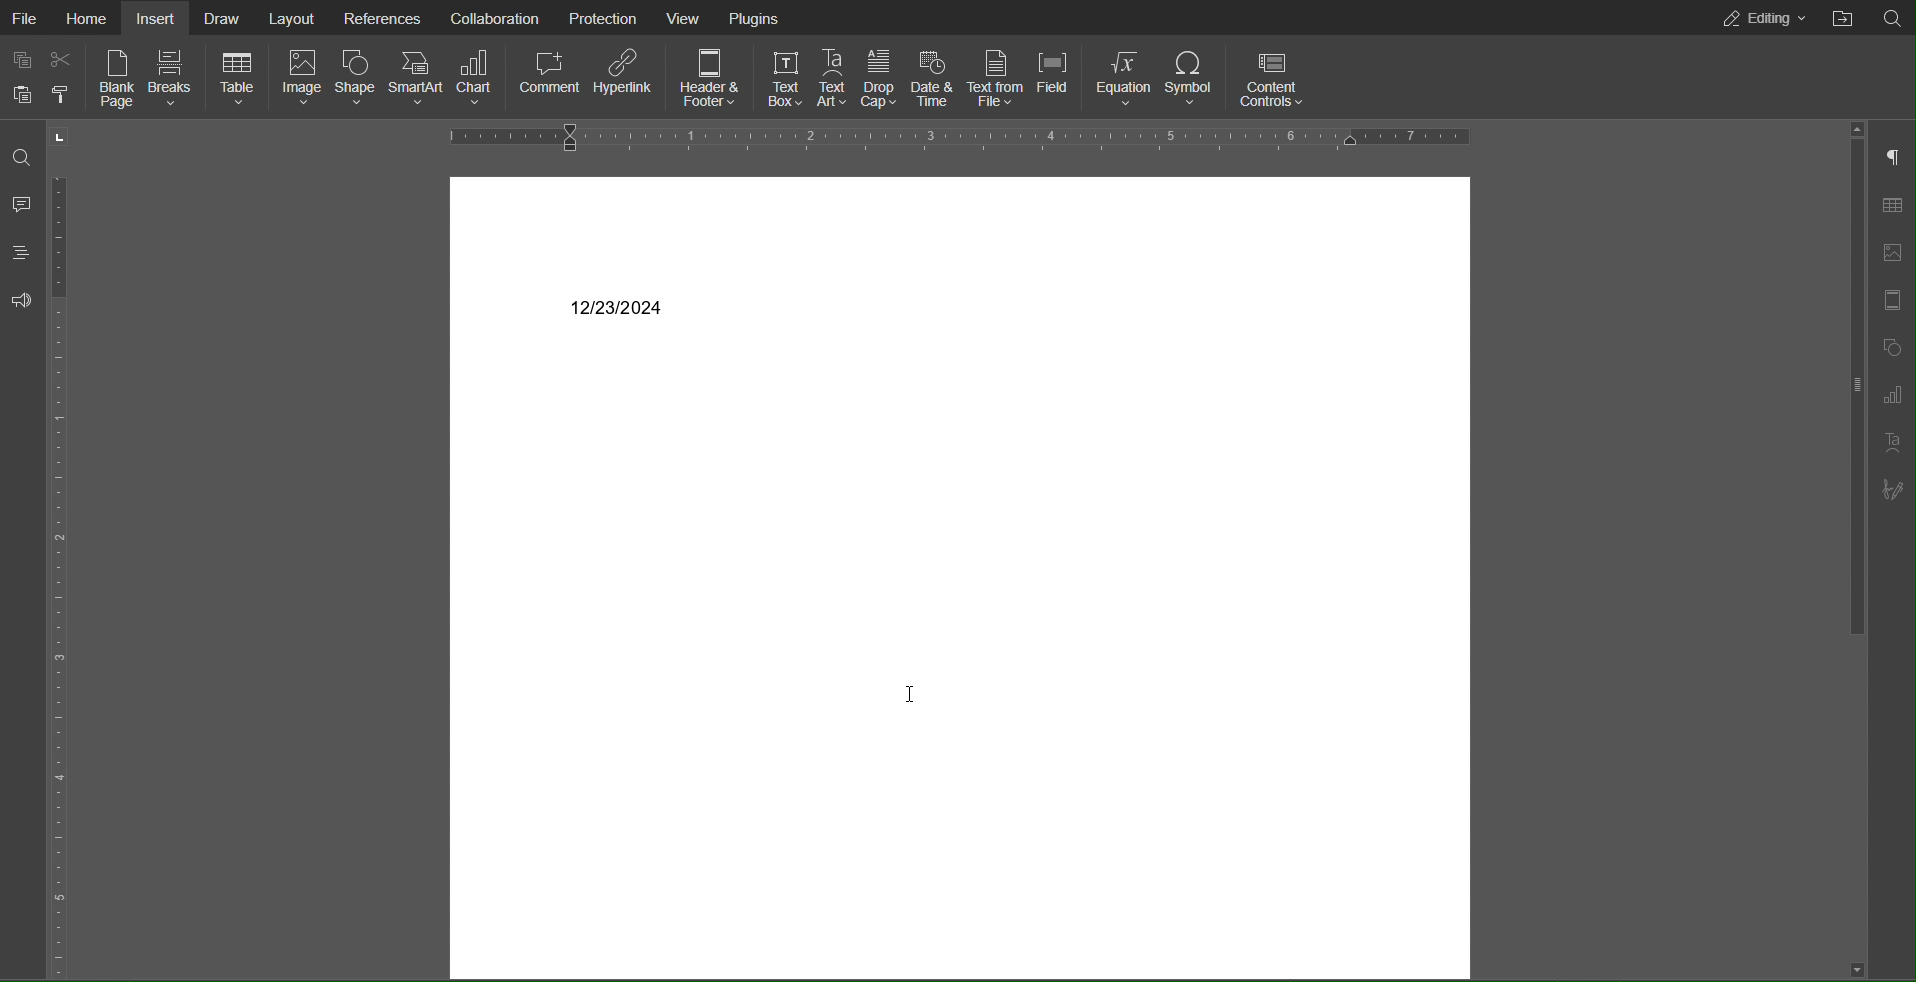 The image size is (1916, 982). What do you see at coordinates (834, 75) in the screenshot?
I see `Text Art` at bounding box center [834, 75].